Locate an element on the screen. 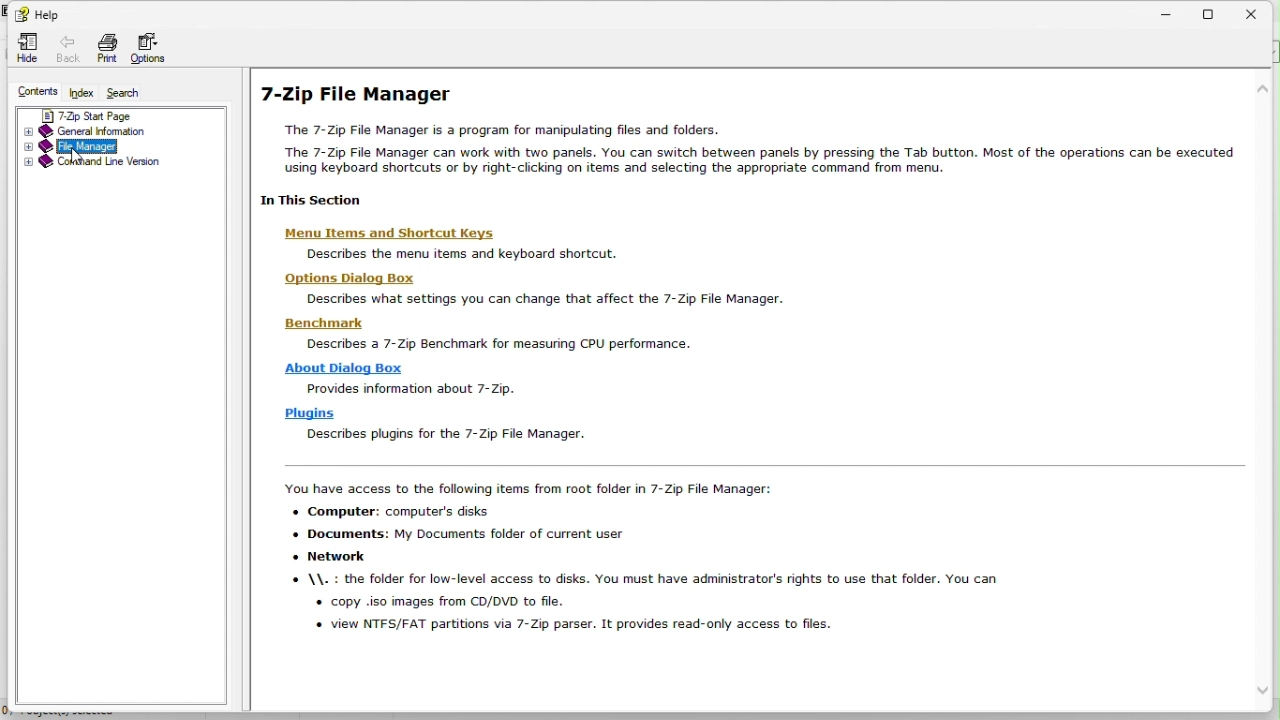  Content is located at coordinates (31, 93).